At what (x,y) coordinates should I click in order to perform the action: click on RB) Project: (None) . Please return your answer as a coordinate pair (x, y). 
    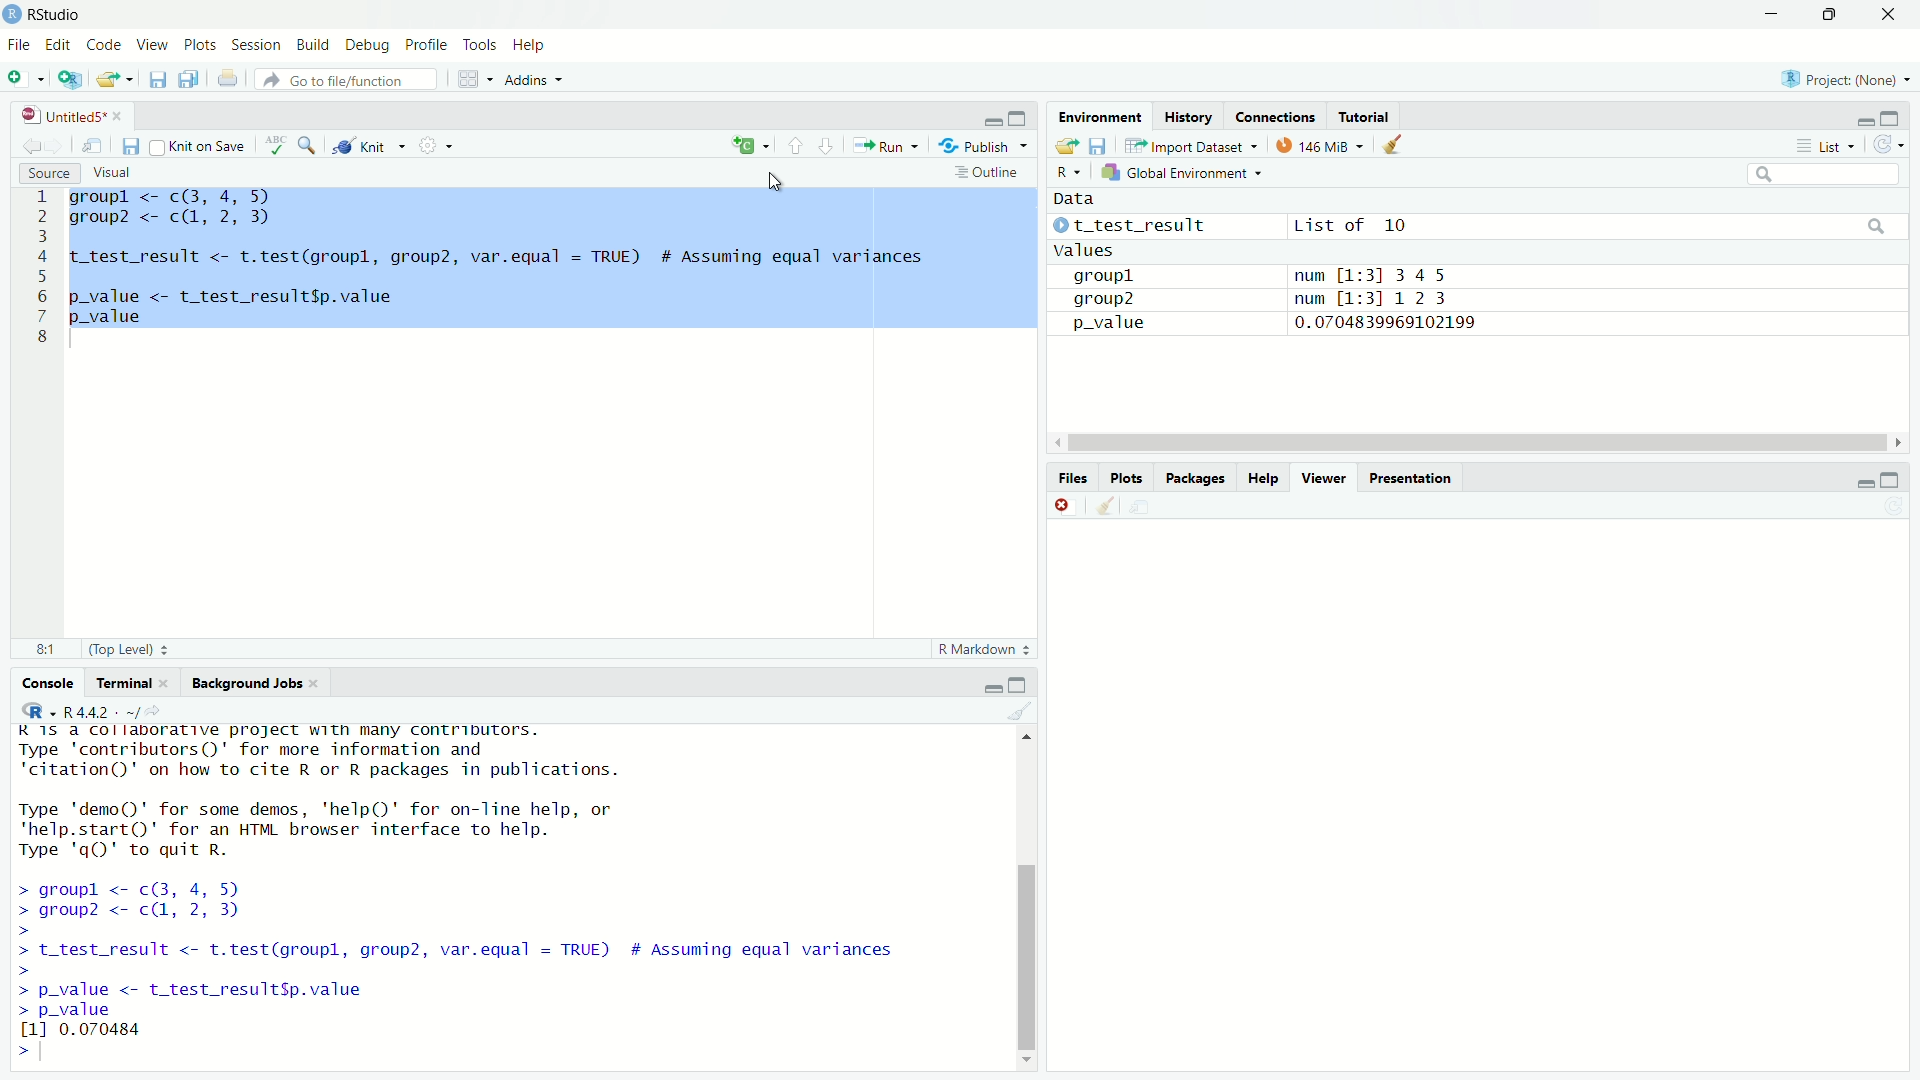
    Looking at the image, I should click on (1838, 77).